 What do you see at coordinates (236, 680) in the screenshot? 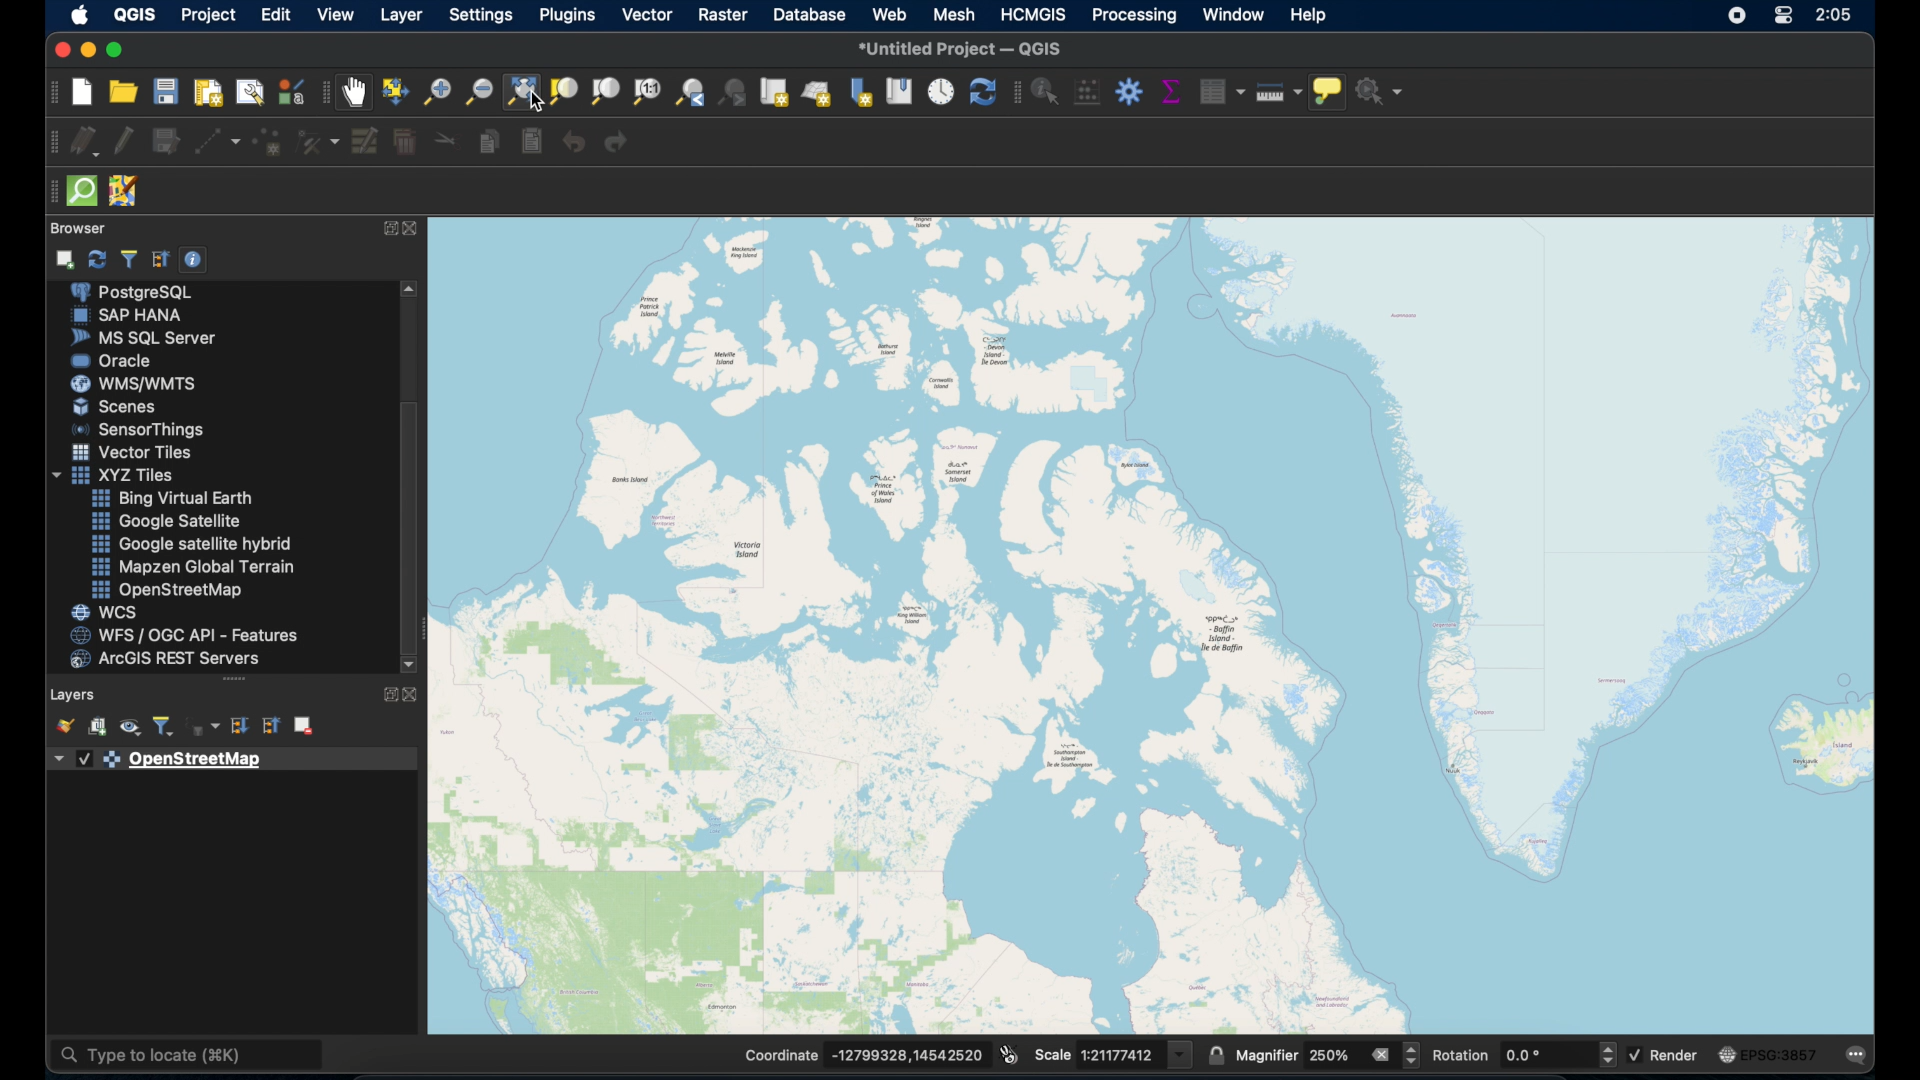
I see `drag handle` at bounding box center [236, 680].